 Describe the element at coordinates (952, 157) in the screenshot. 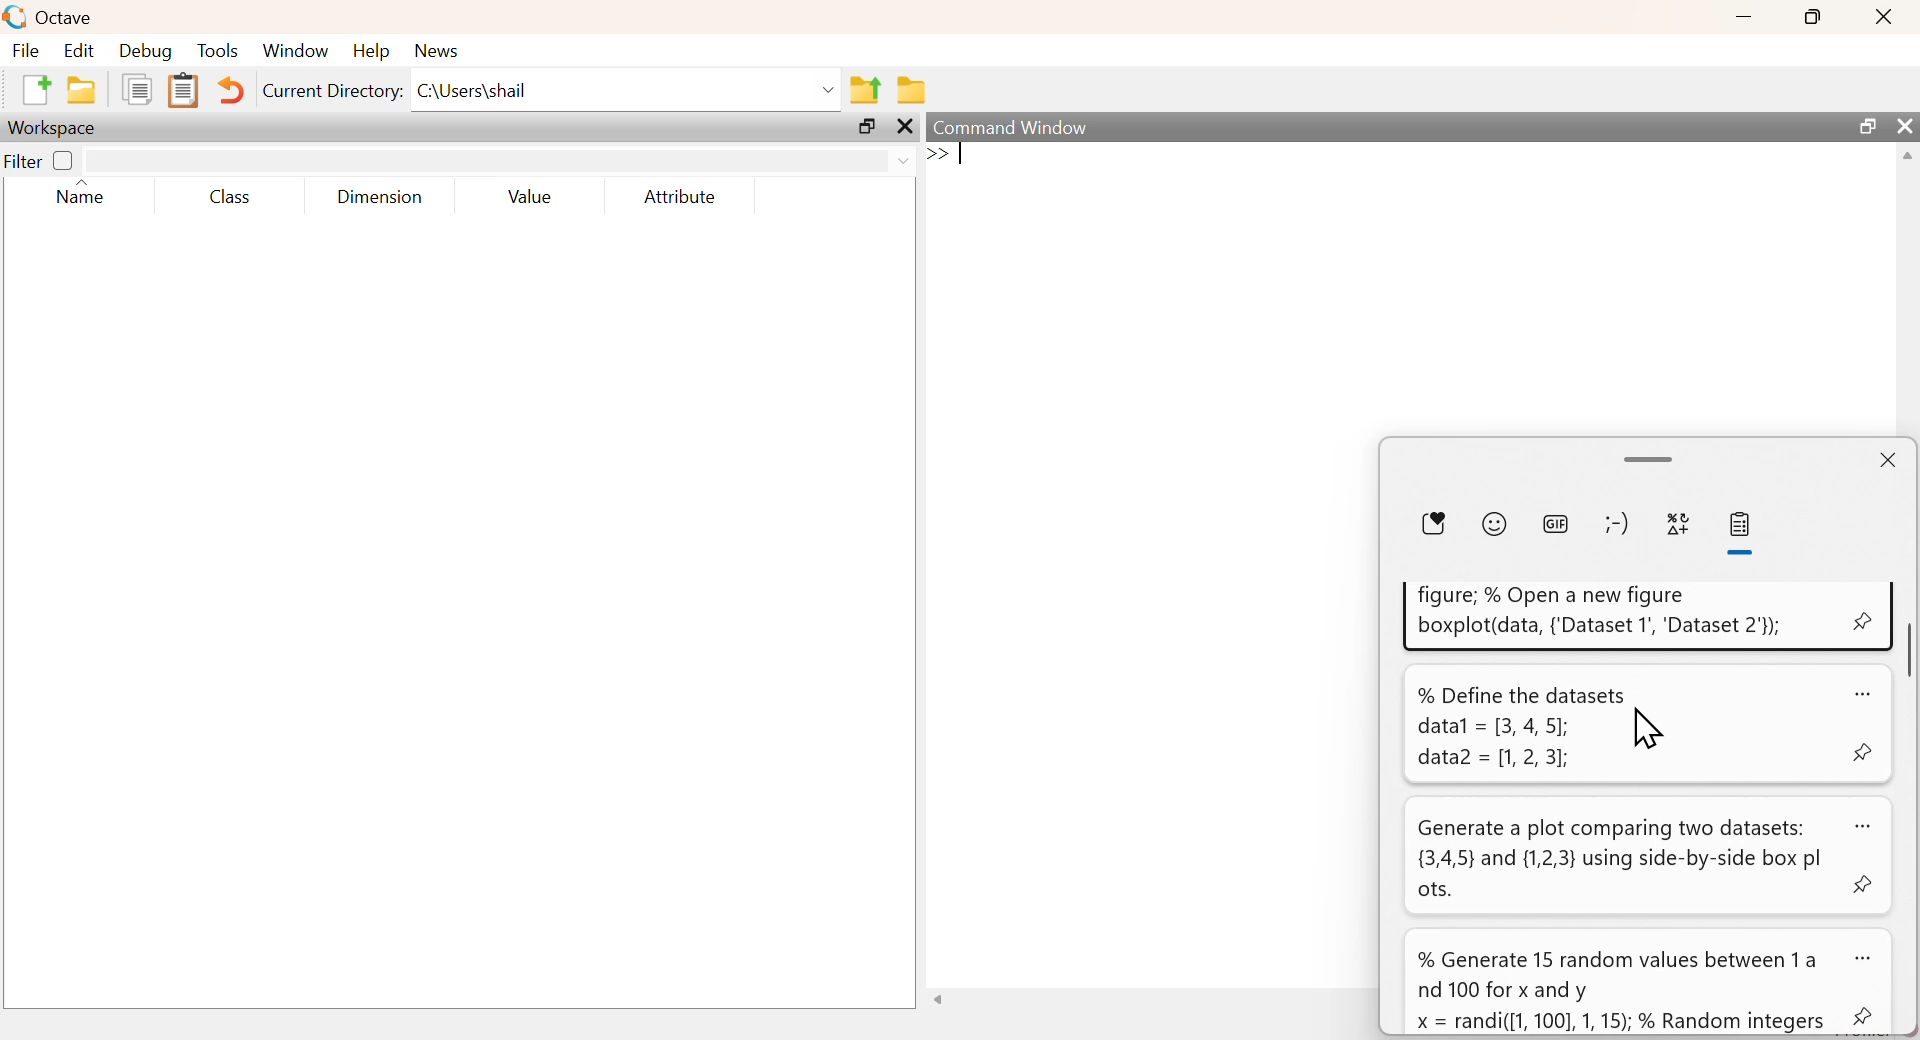

I see `typing cursor` at that location.